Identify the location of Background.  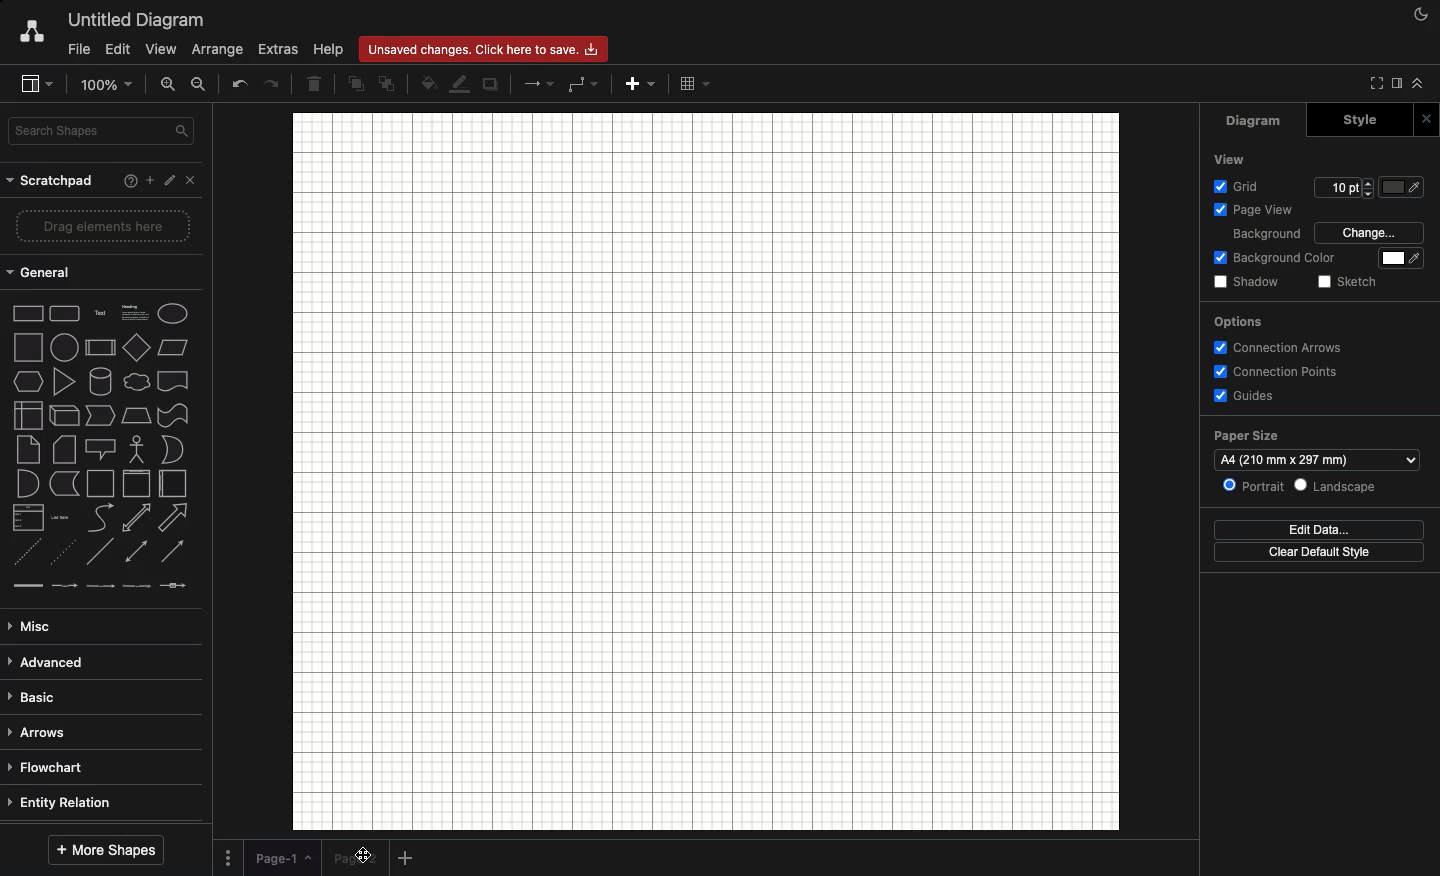
(1264, 234).